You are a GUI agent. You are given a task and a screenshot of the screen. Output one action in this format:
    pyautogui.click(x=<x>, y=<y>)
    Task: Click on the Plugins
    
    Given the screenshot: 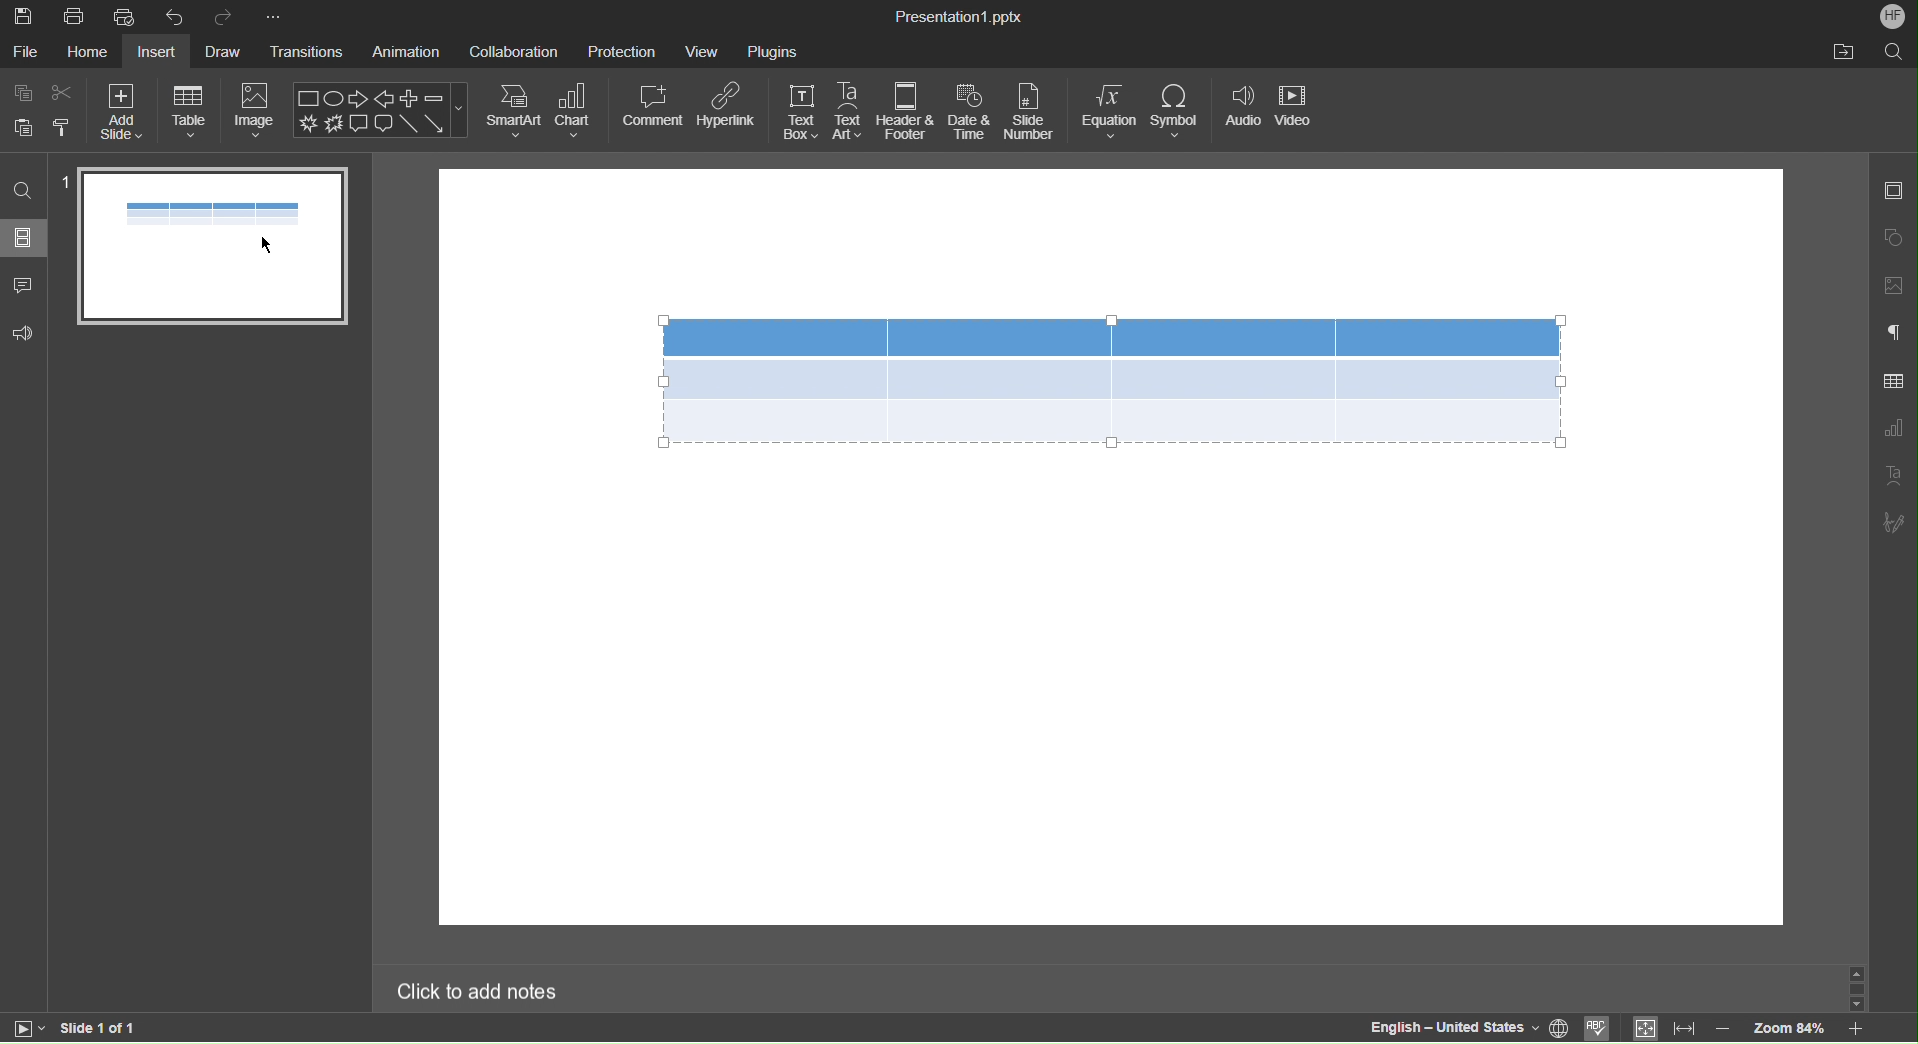 What is the action you would take?
    pyautogui.click(x=773, y=49)
    